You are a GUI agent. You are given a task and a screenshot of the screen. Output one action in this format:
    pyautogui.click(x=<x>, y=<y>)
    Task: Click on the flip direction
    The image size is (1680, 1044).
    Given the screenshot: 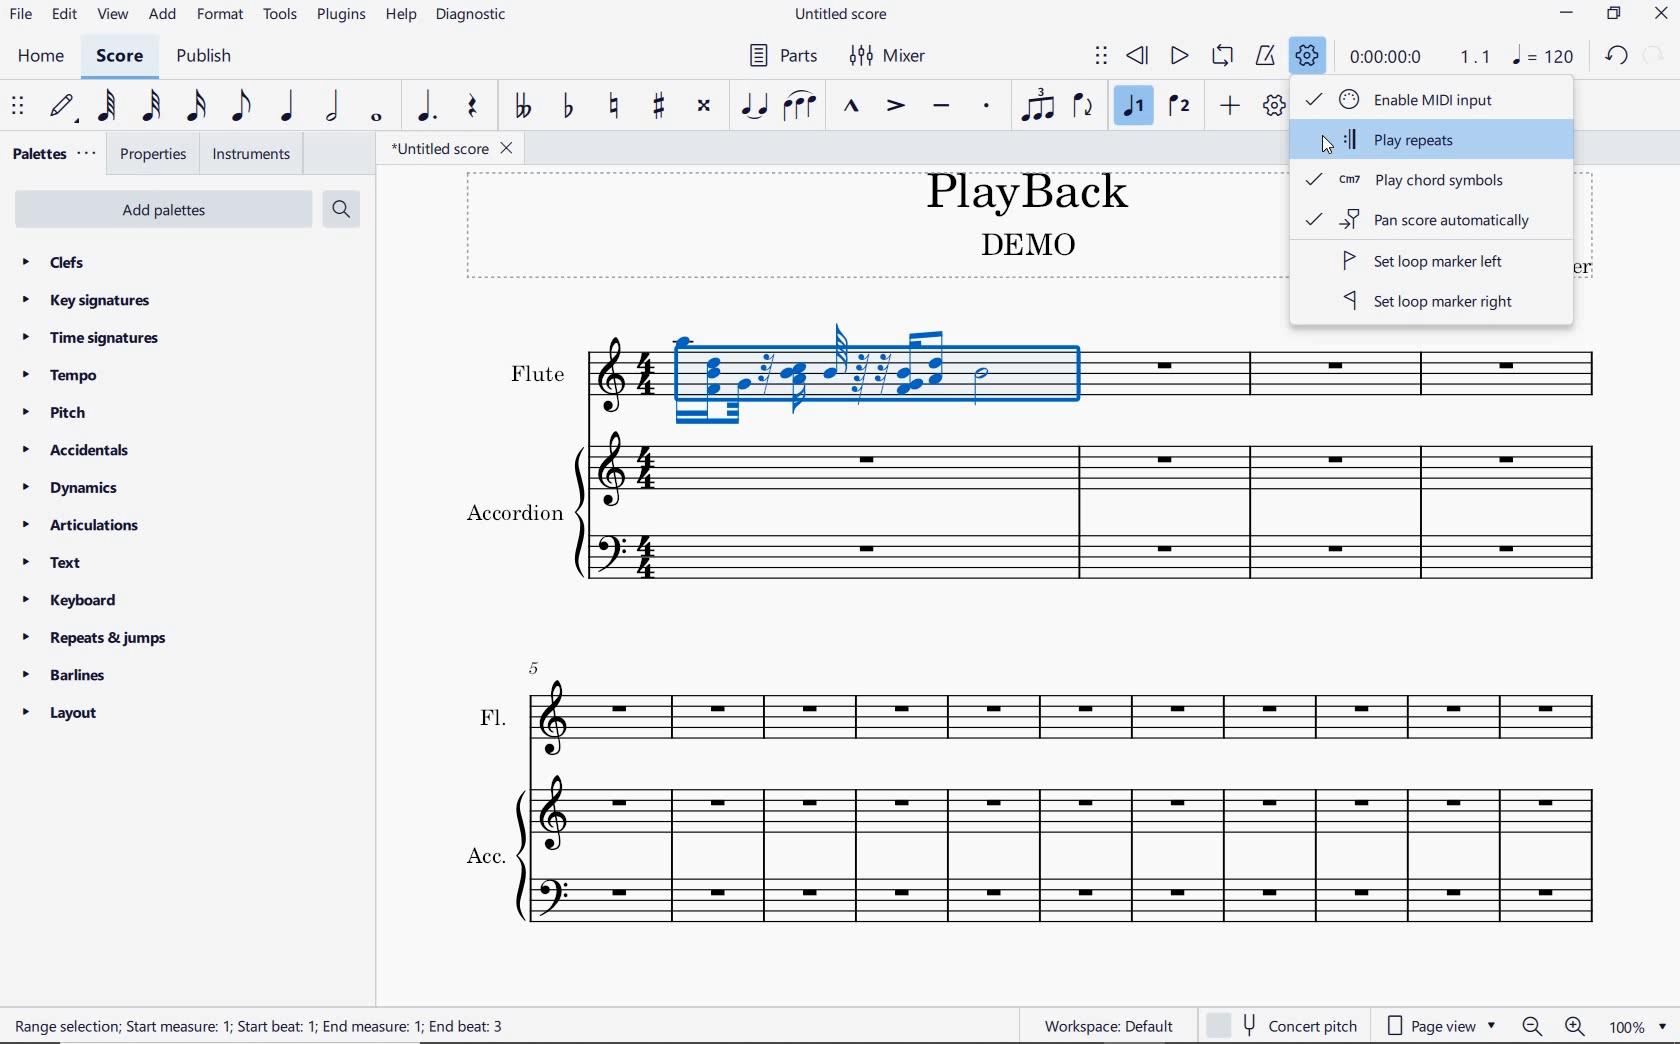 What is the action you would take?
    pyautogui.click(x=1082, y=108)
    